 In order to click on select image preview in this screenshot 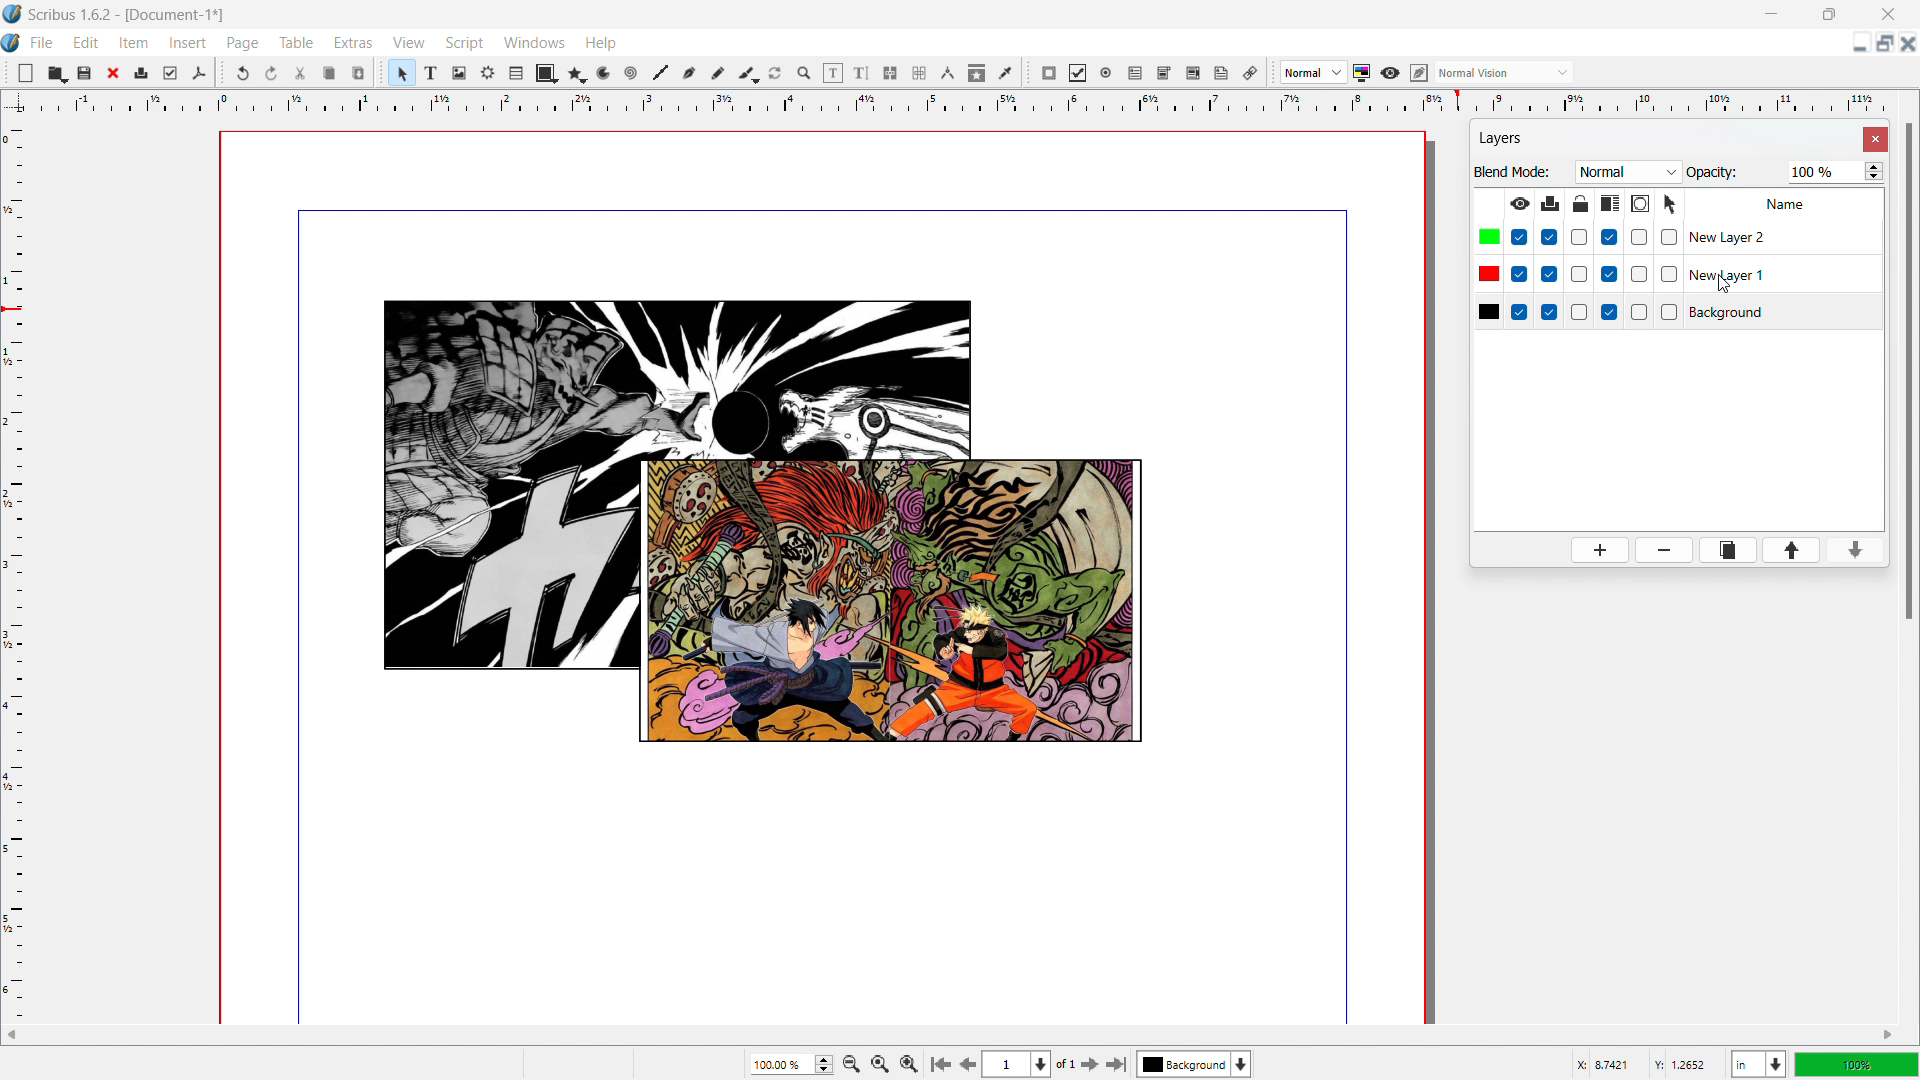, I will do `click(1314, 72)`.